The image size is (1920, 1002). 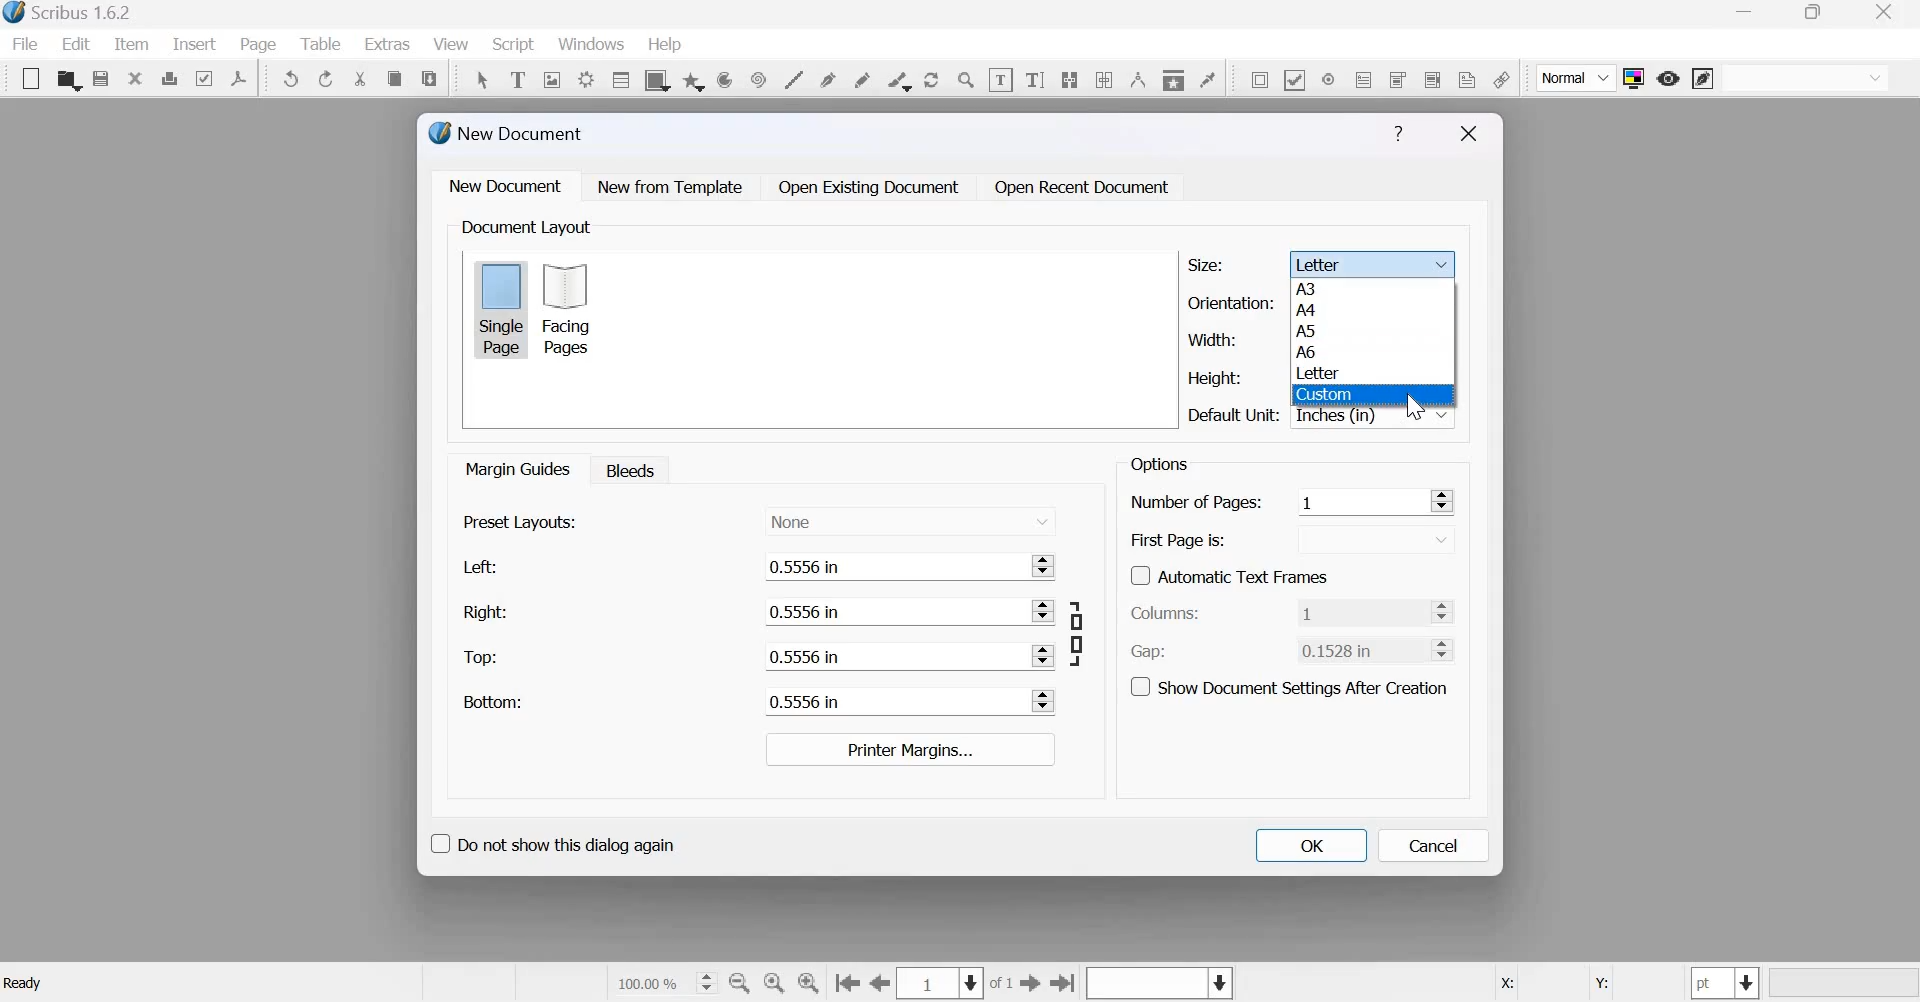 I want to click on View, so click(x=453, y=45).